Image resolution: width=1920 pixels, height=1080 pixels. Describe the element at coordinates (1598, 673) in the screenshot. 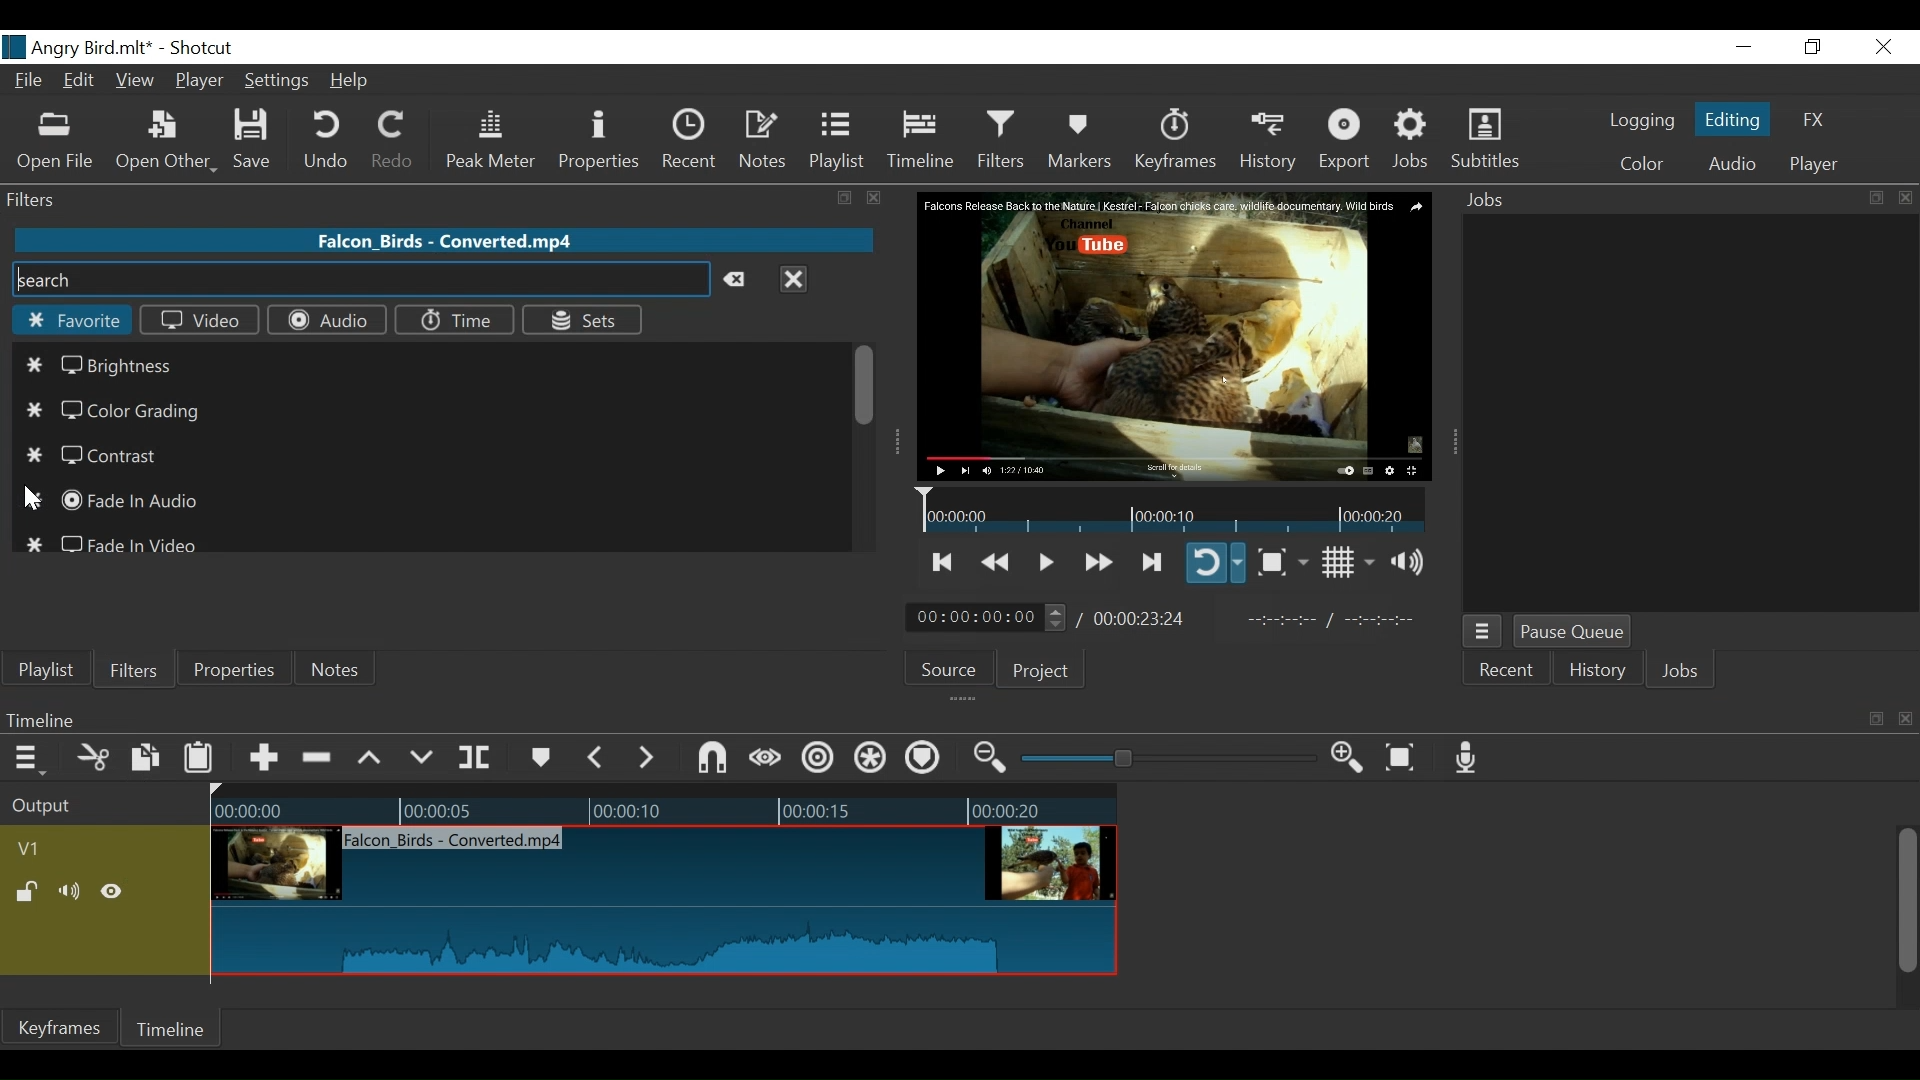

I see `History` at that location.